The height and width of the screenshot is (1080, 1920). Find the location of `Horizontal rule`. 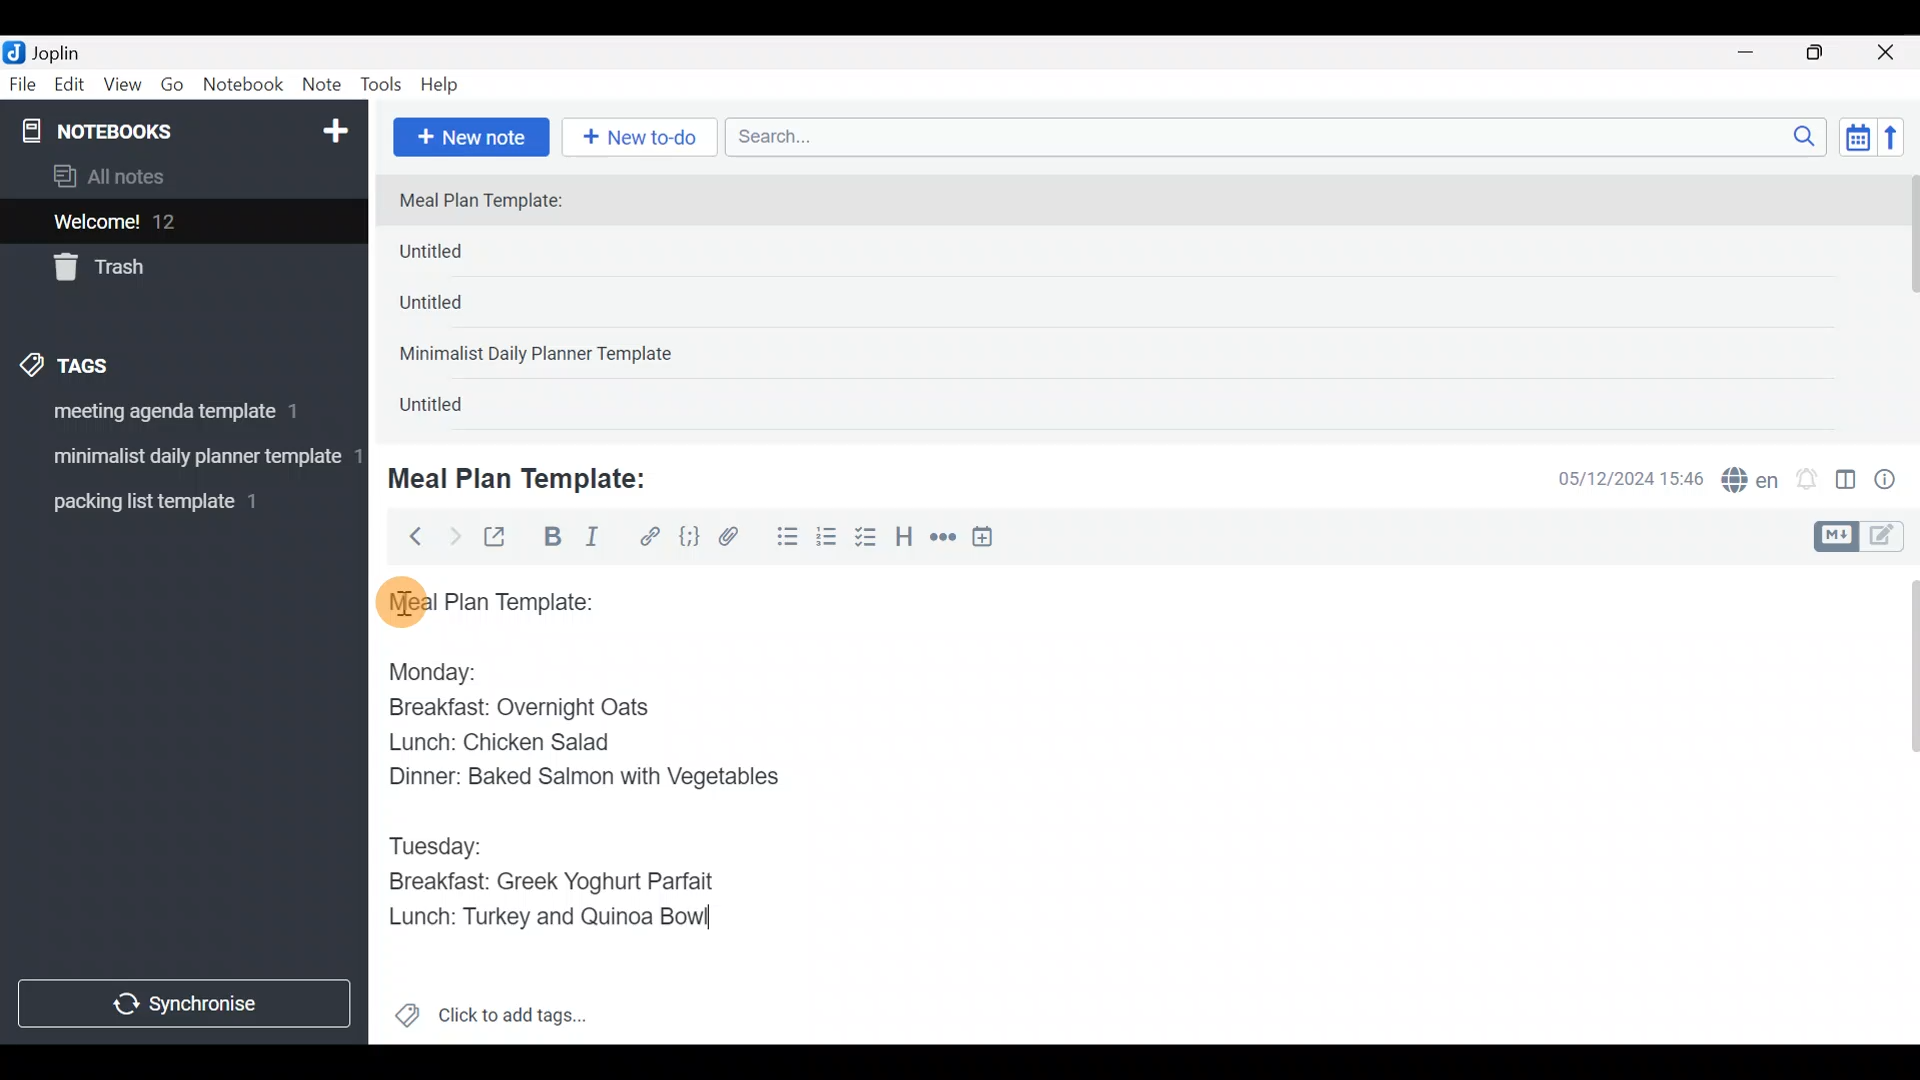

Horizontal rule is located at coordinates (943, 539).